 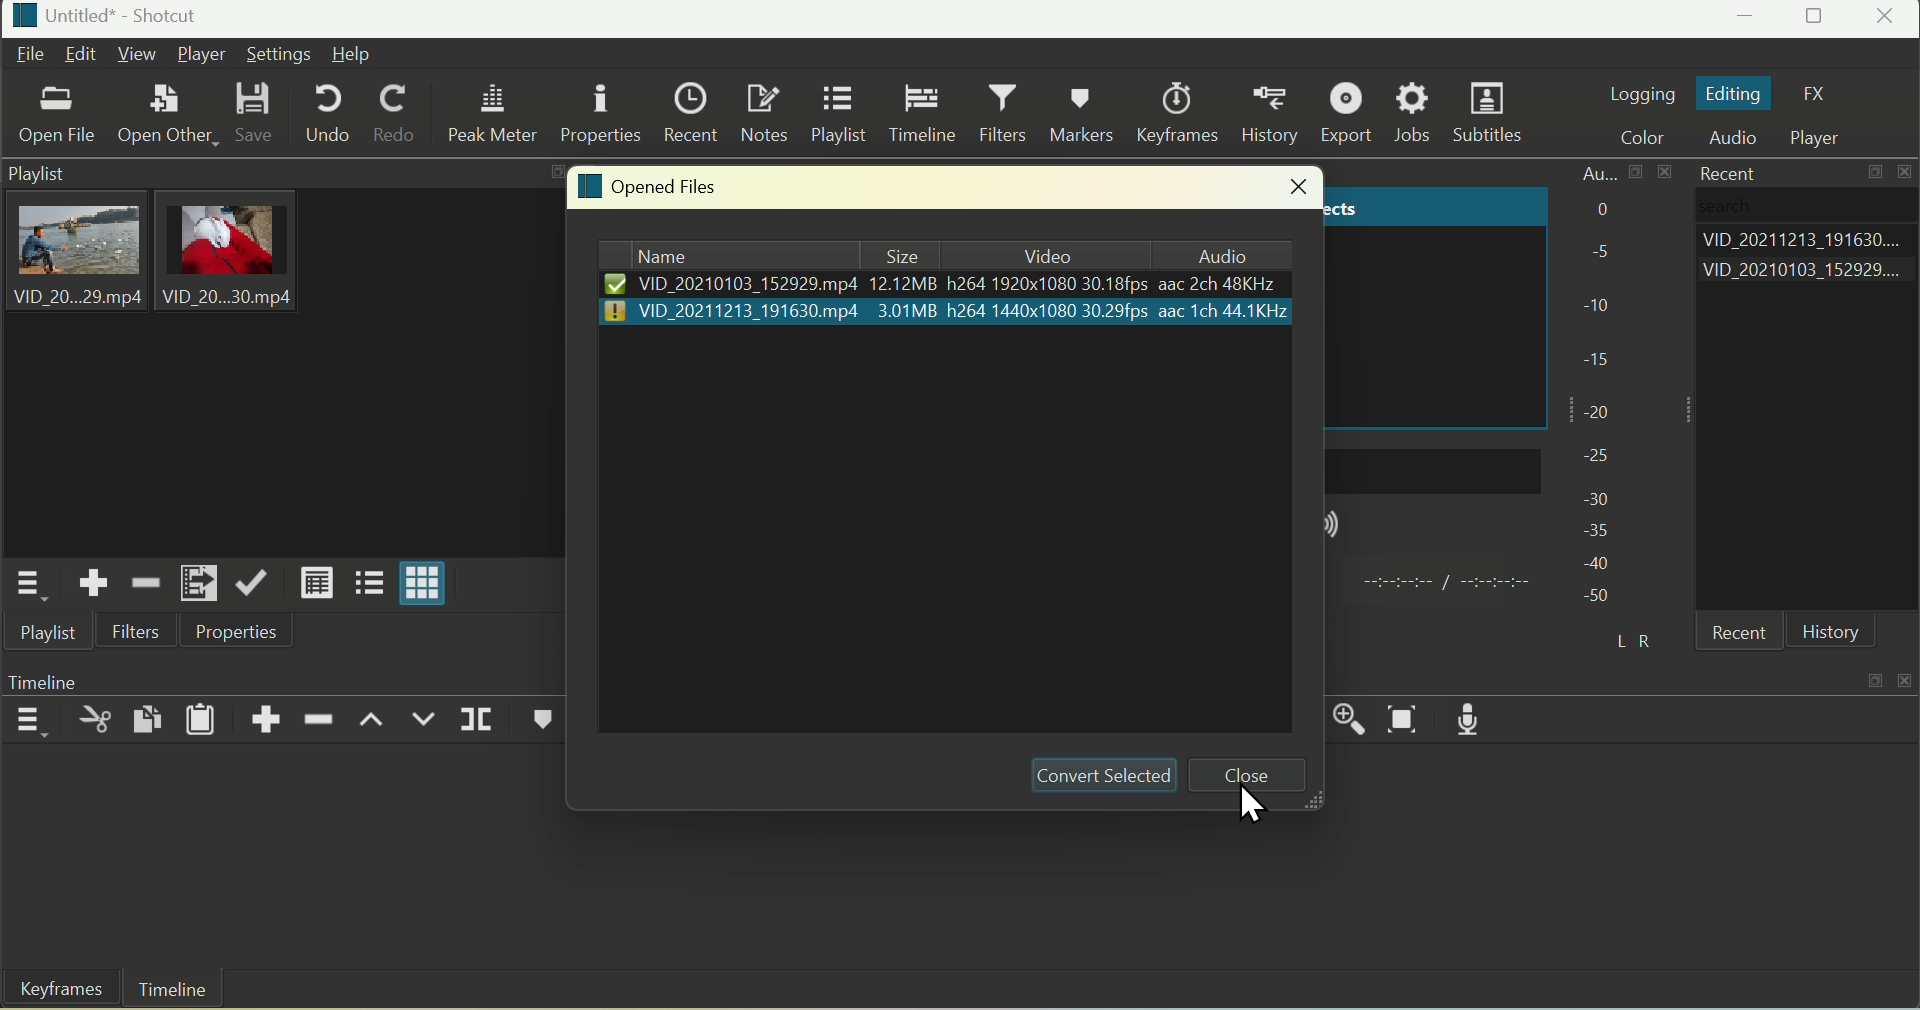 What do you see at coordinates (270, 359) in the screenshot?
I see `Playlist tab` at bounding box center [270, 359].